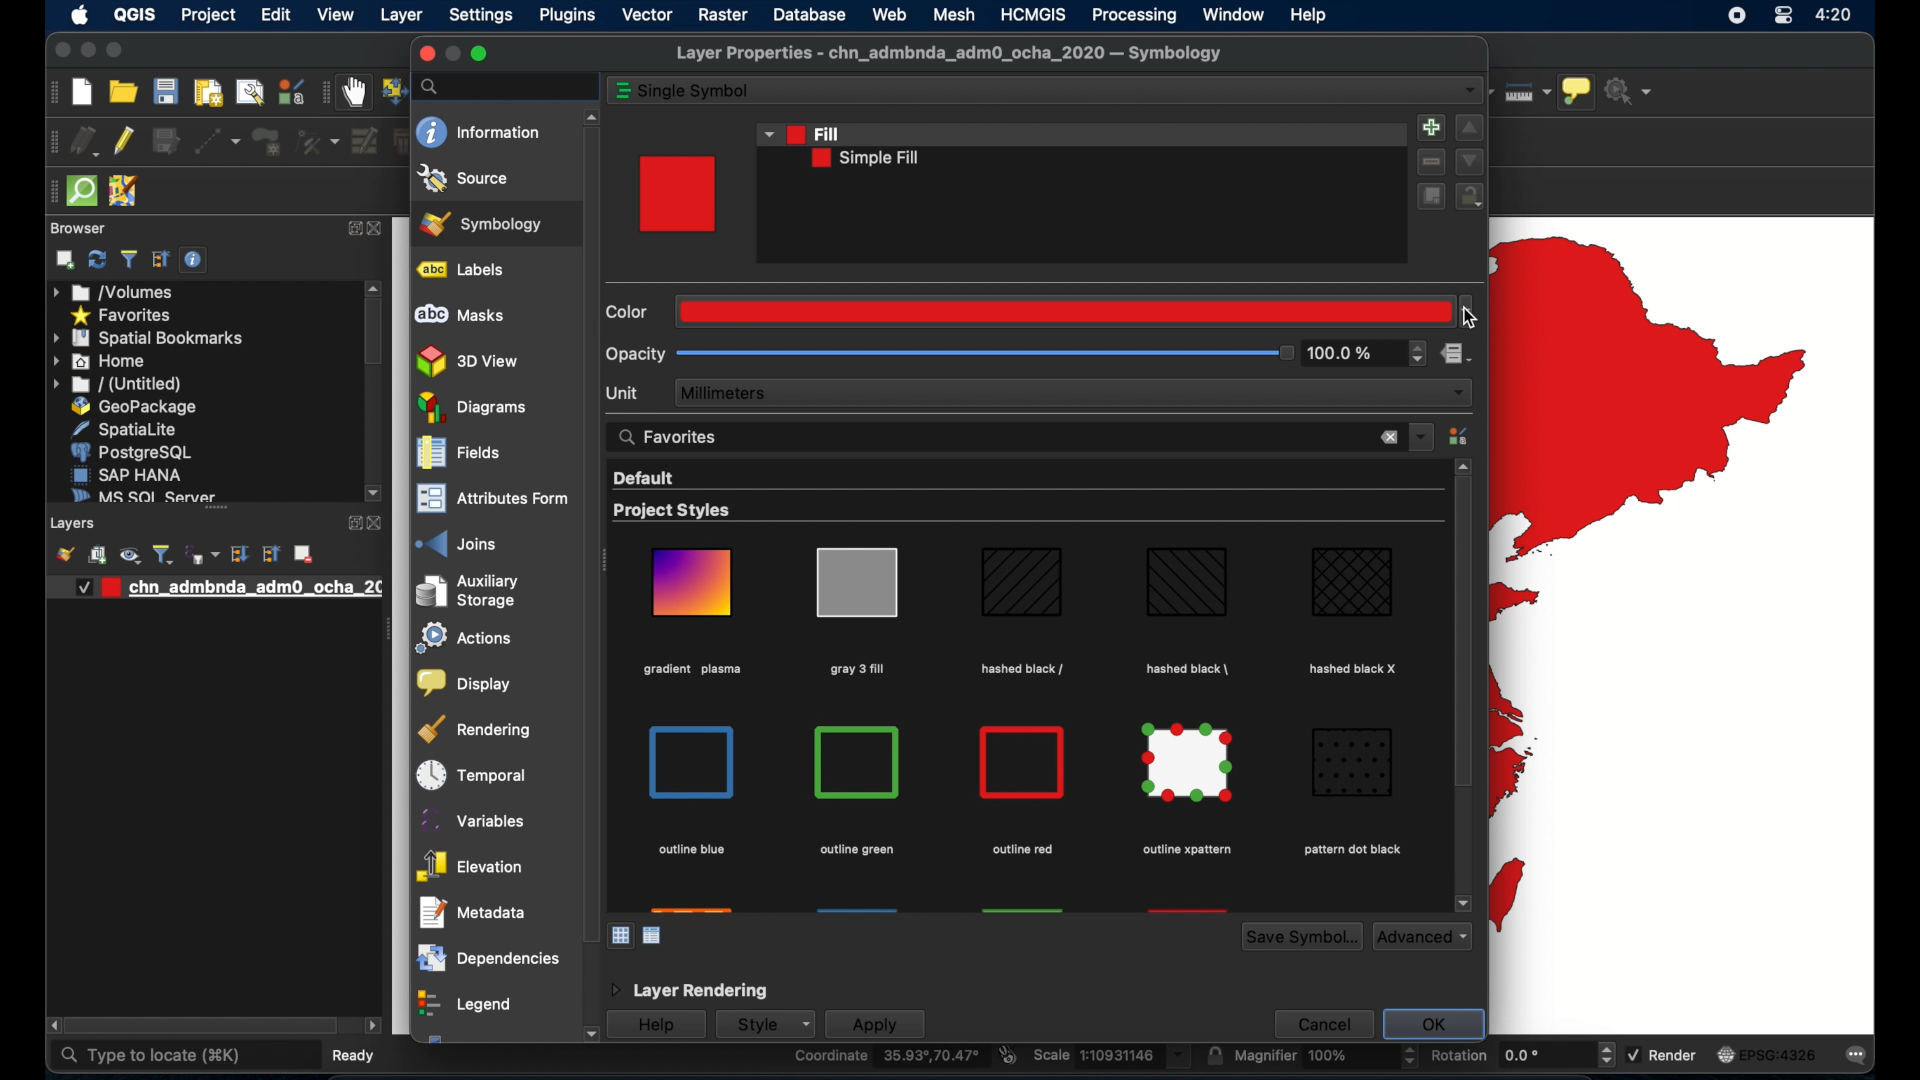  I want to click on web, so click(889, 14).